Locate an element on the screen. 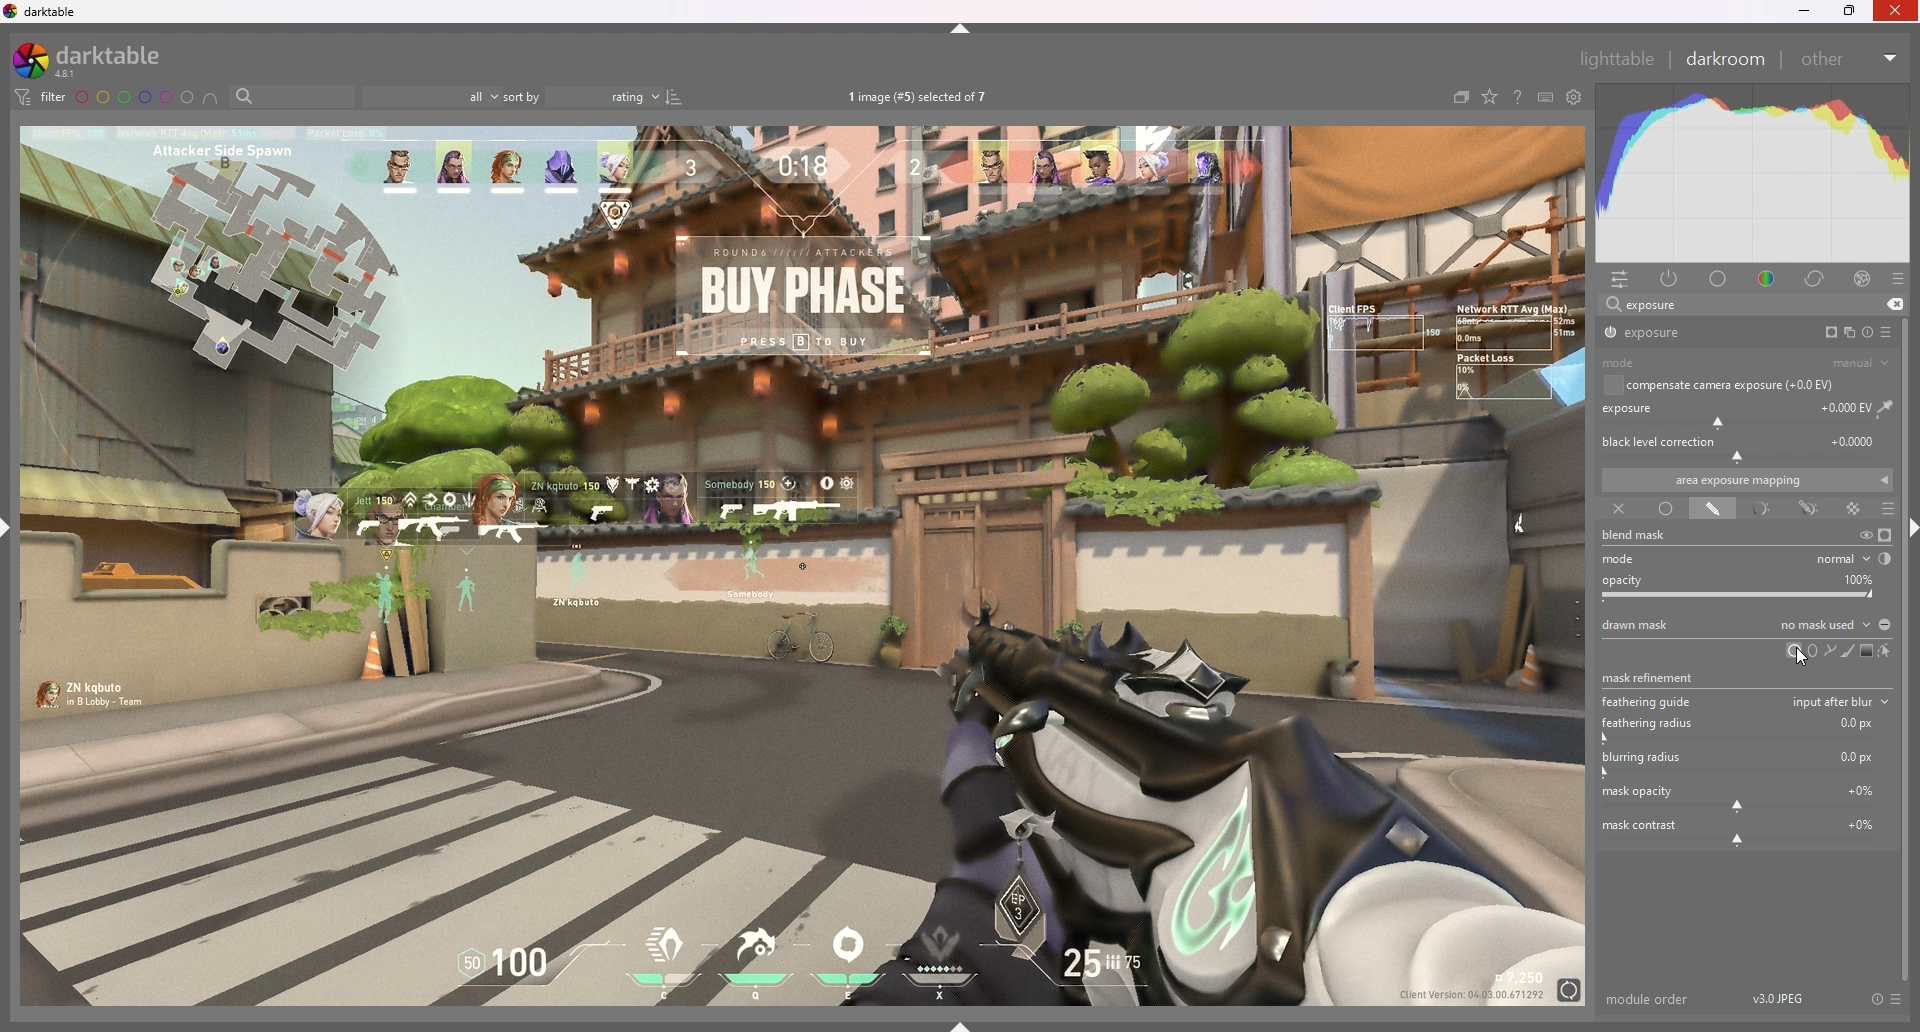 The width and height of the screenshot is (1920, 1032). blurring radius is located at coordinates (1744, 764).